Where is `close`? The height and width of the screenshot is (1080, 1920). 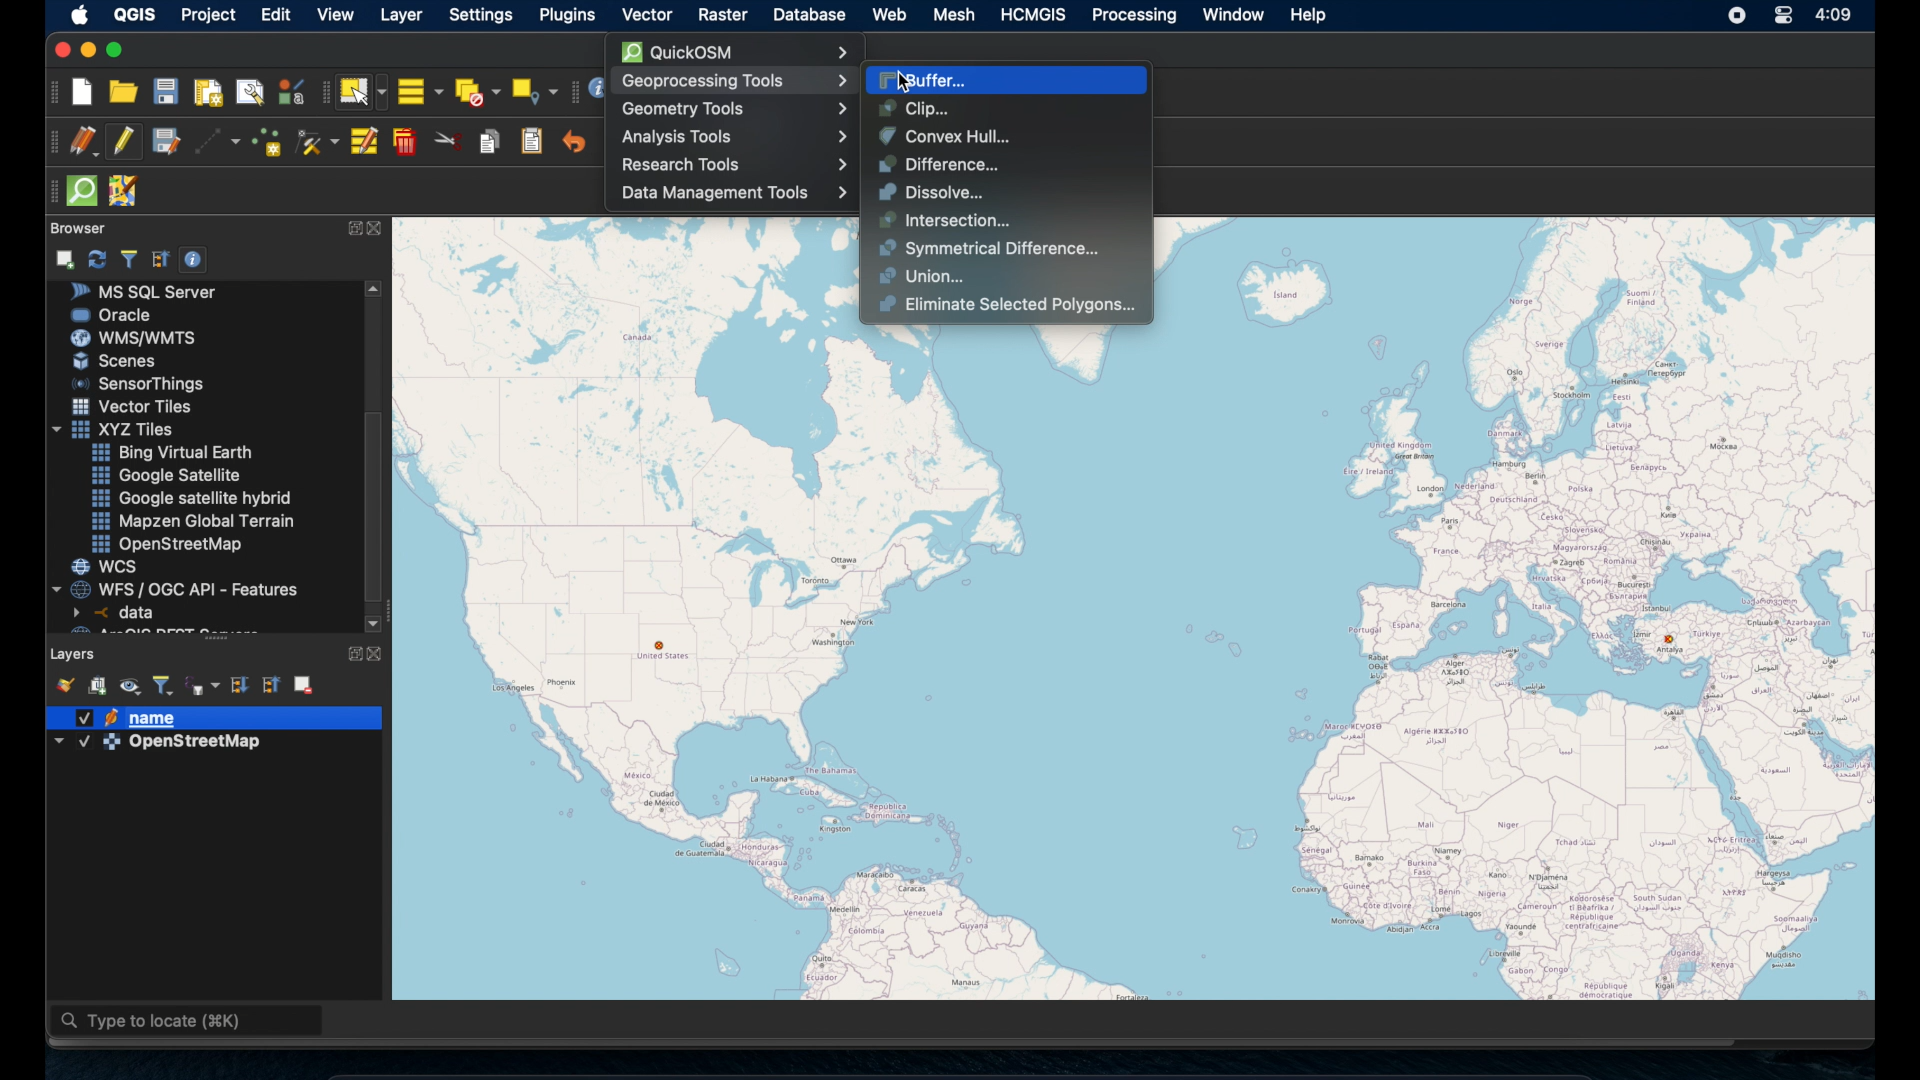 close is located at coordinates (59, 50).